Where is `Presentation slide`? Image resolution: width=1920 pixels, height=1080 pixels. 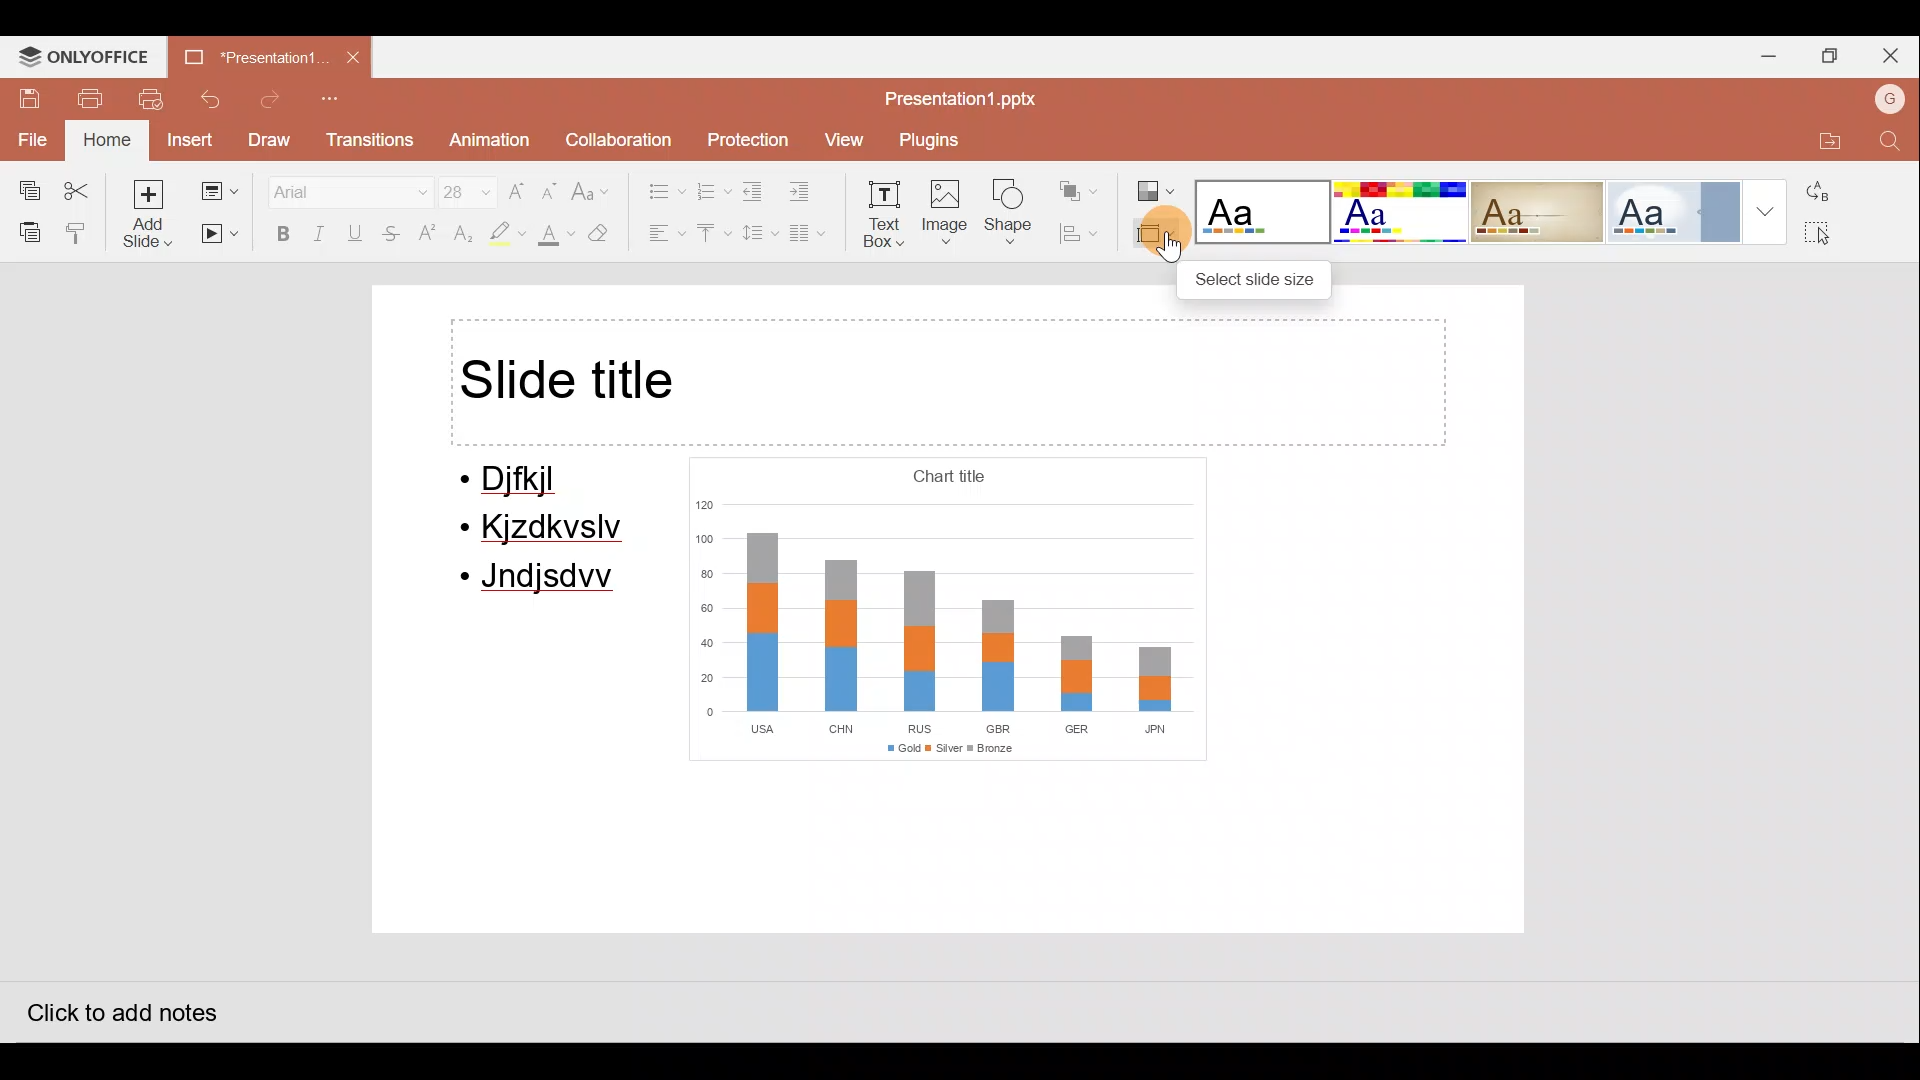
Presentation slide is located at coordinates (960, 619).